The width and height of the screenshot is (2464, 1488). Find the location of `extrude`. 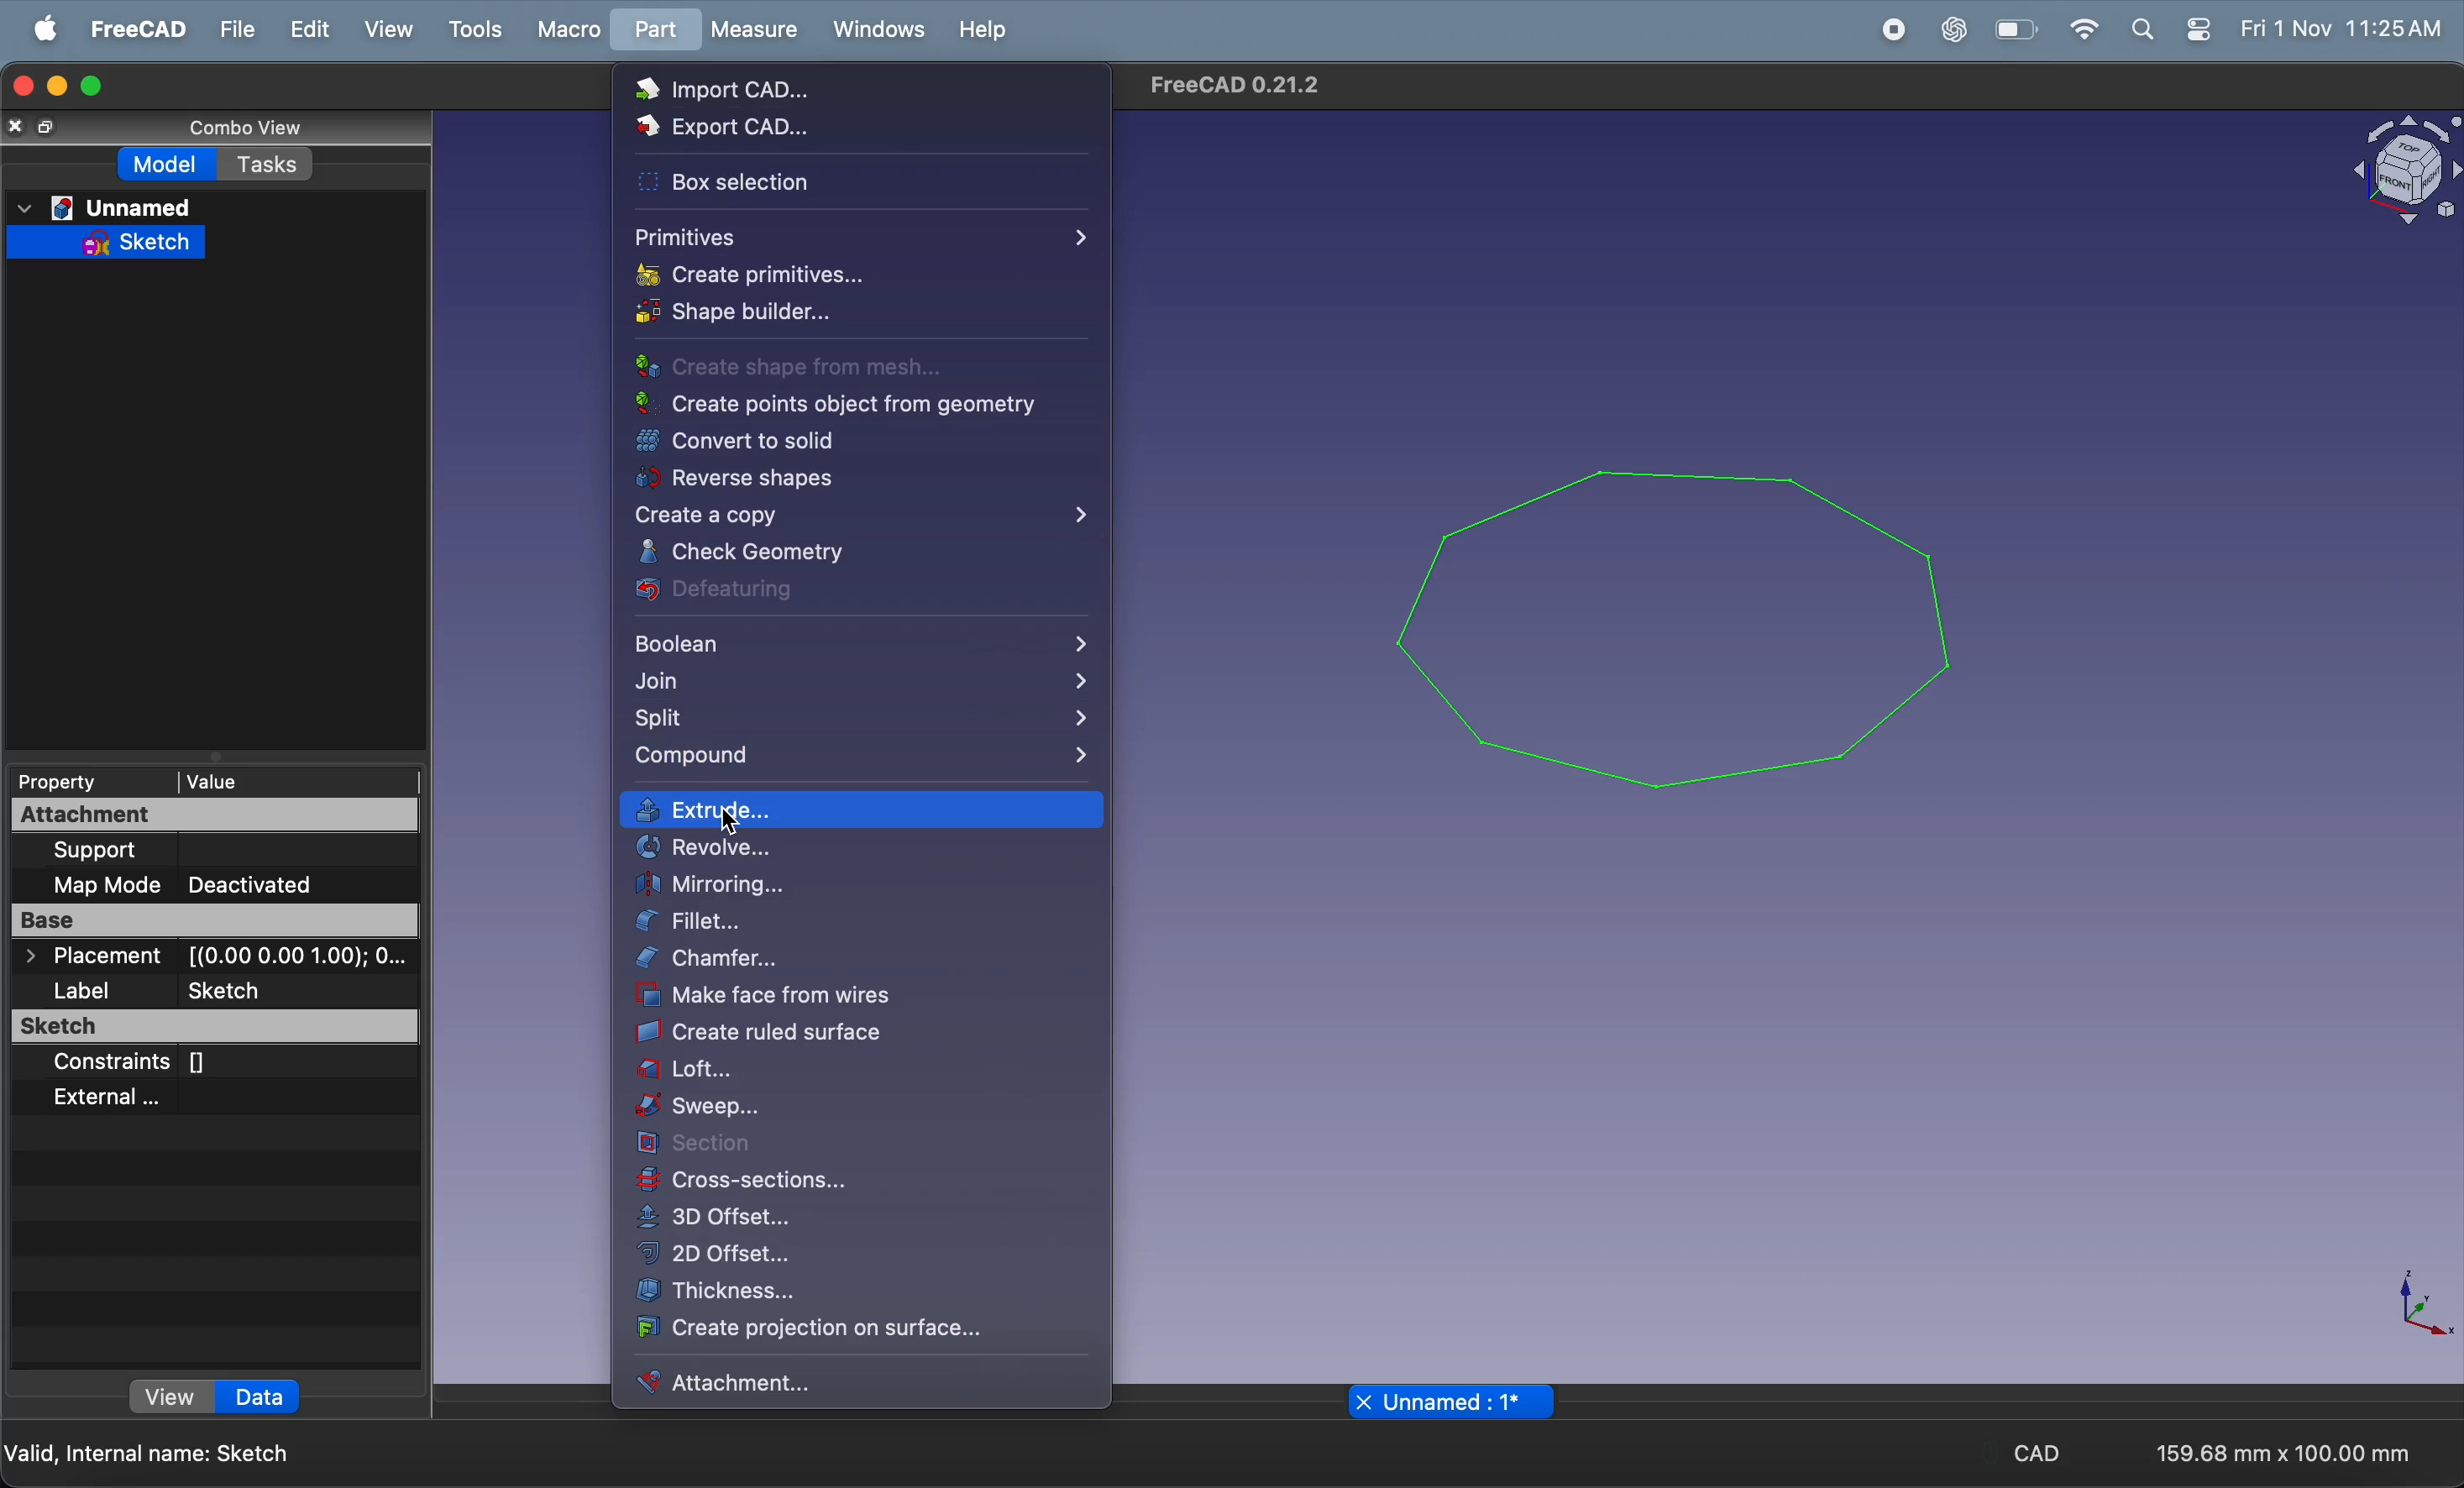

extrude is located at coordinates (864, 812).